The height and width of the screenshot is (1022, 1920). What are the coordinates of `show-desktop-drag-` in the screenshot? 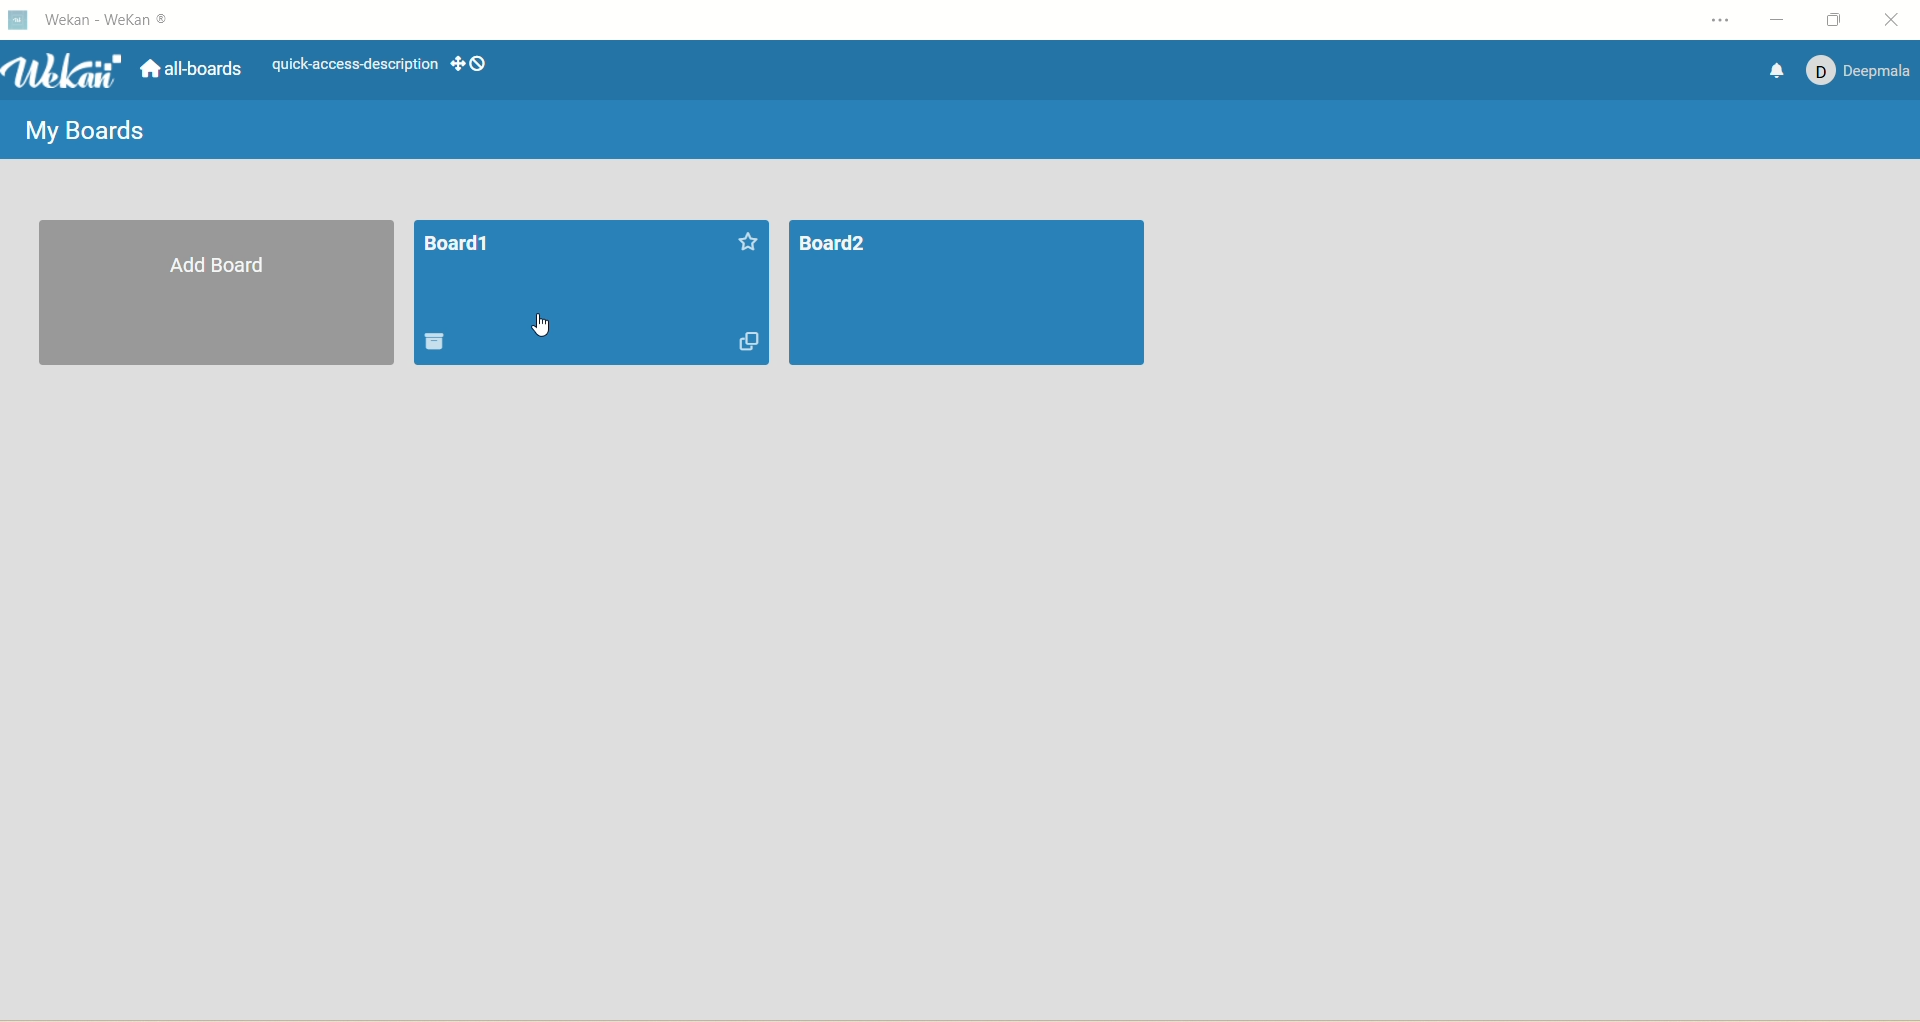 It's located at (470, 63).